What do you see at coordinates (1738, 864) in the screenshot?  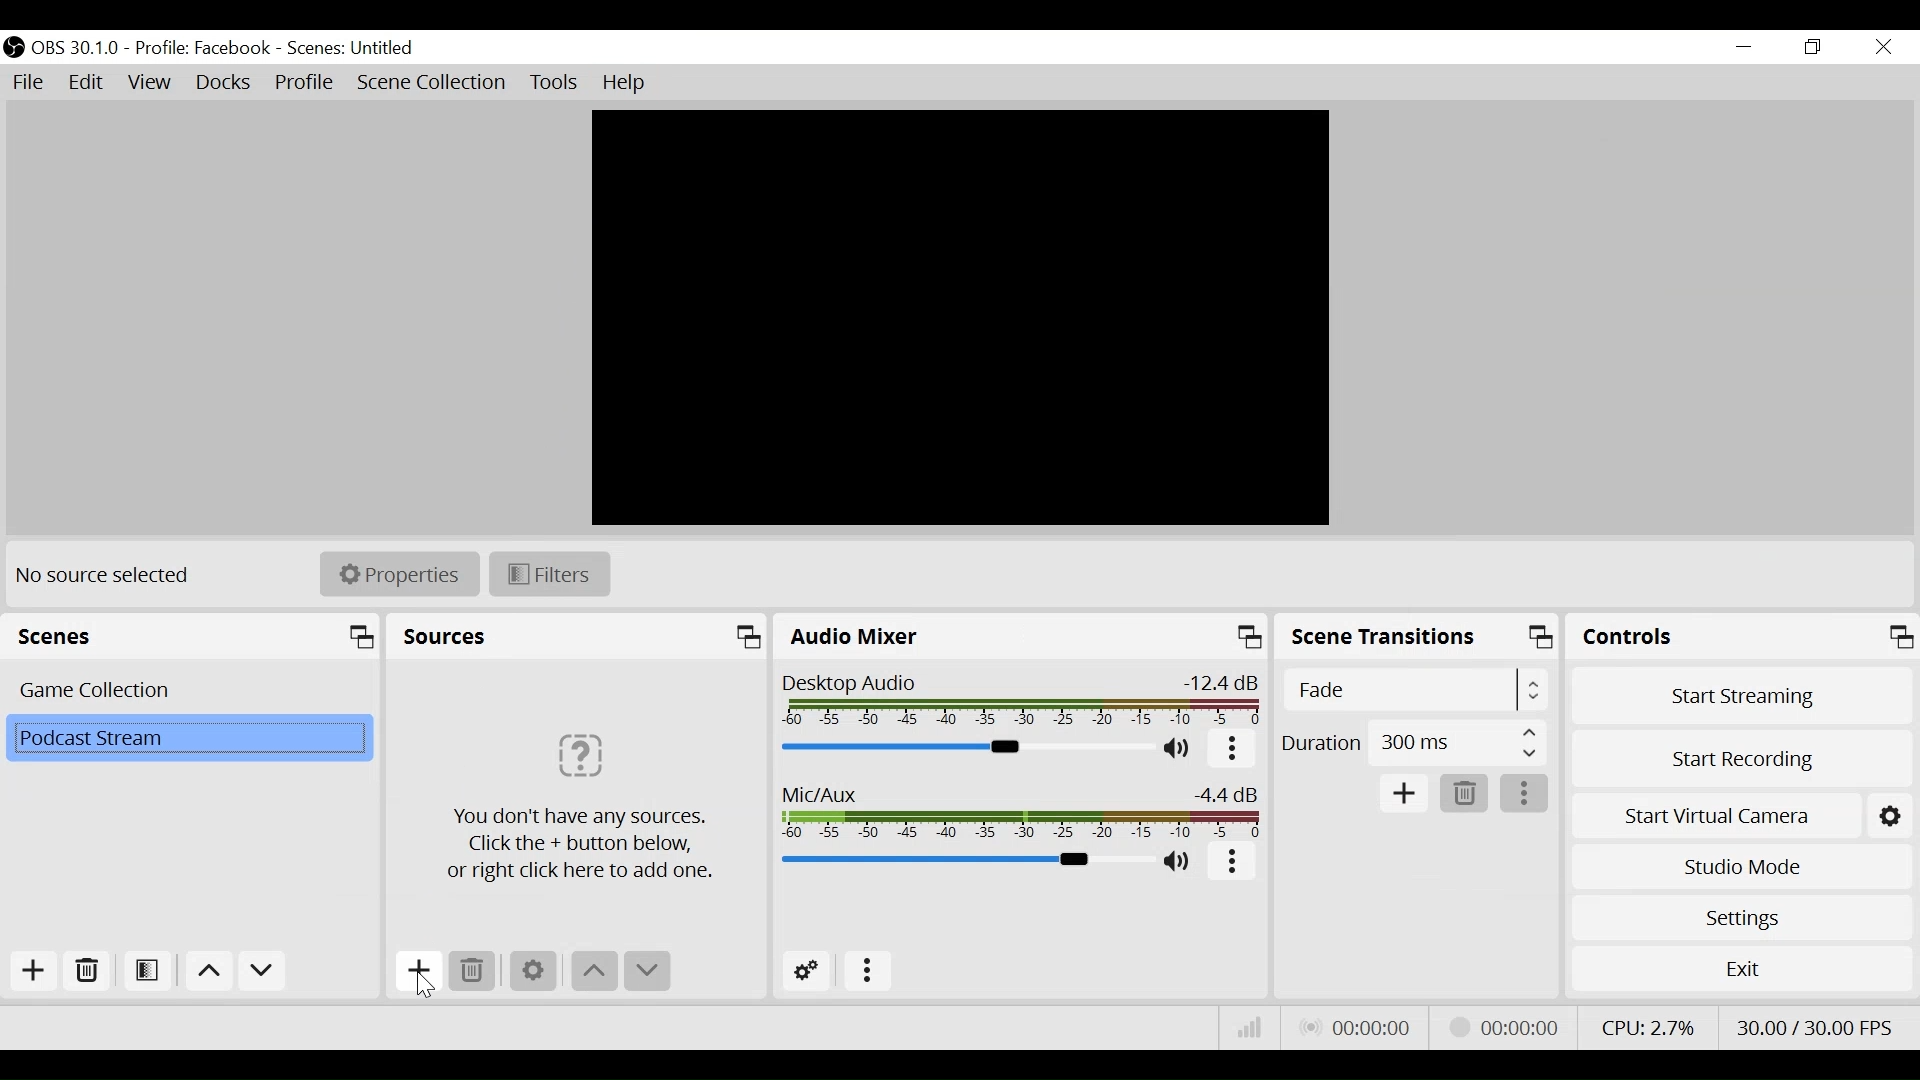 I see `Studio Mode` at bounding box center [1738, 864].